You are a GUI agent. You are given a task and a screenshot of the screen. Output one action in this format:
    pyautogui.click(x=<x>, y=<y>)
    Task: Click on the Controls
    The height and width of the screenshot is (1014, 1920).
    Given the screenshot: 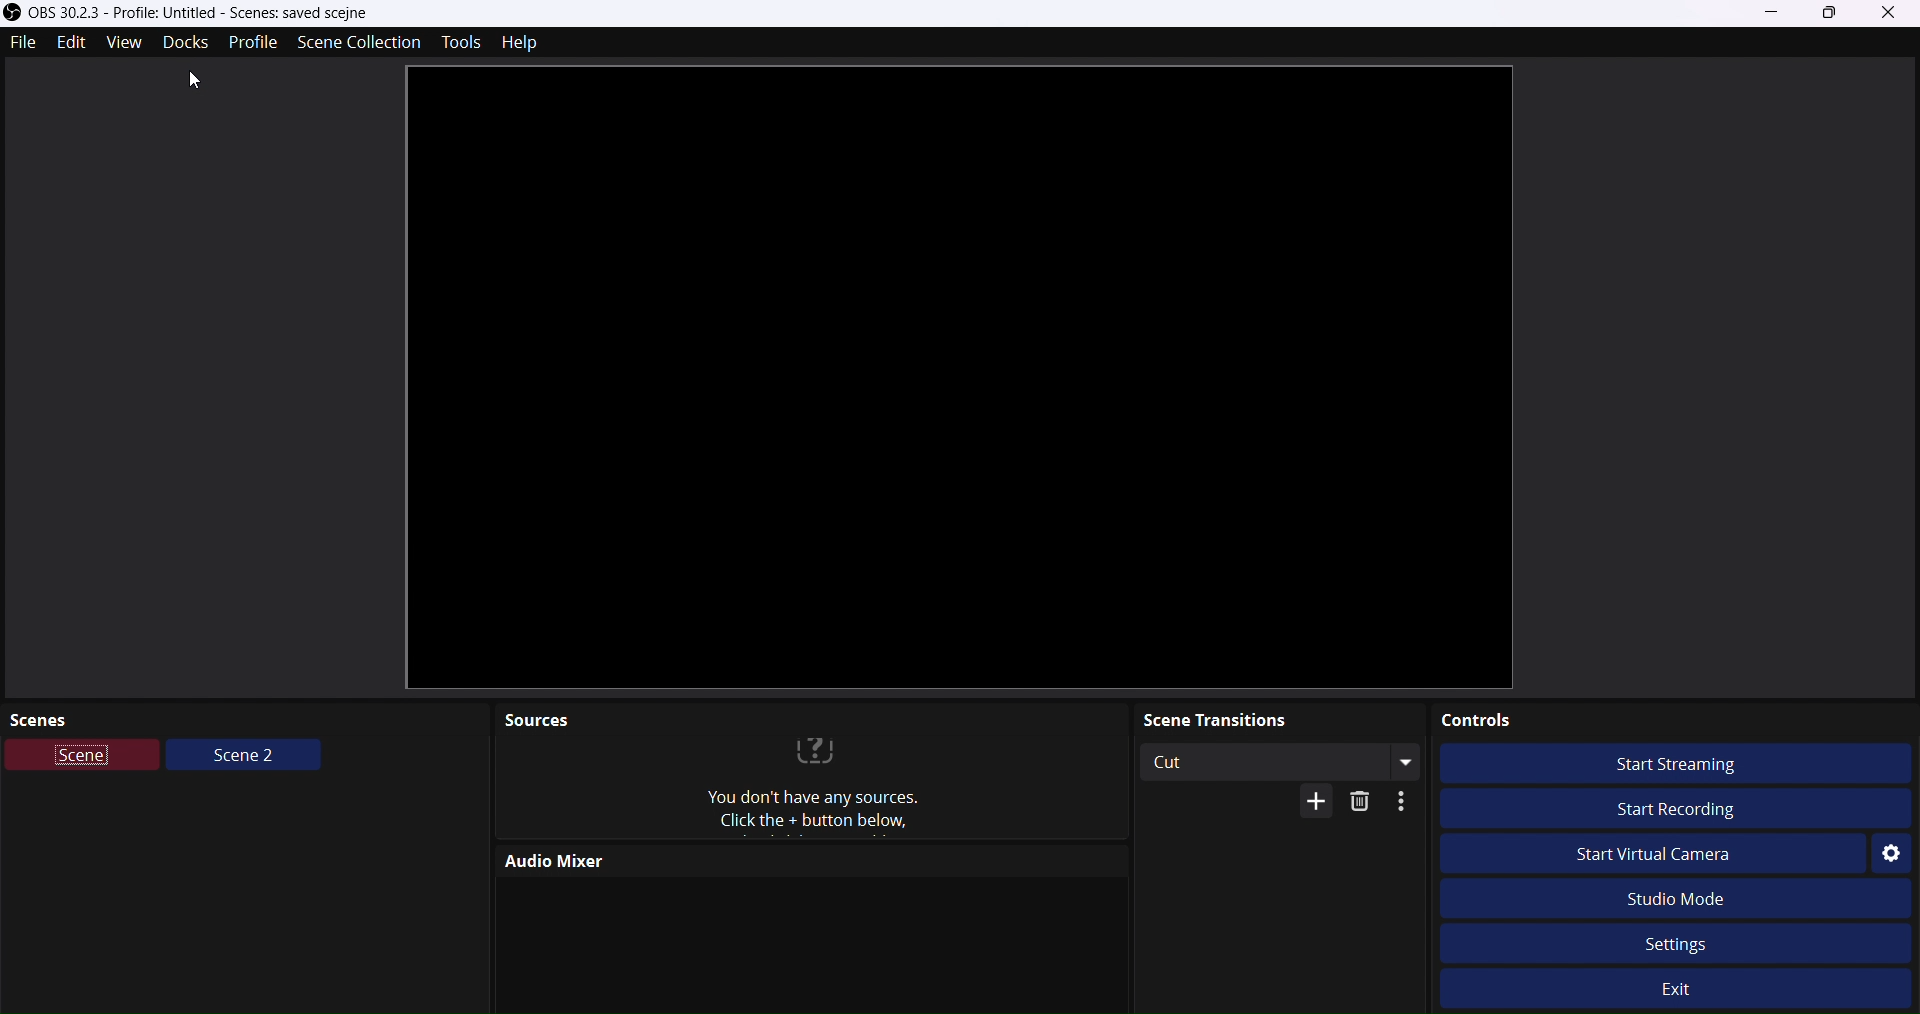 What is the action you would take?
    pyautogui.click(x=1672, y=718)
    